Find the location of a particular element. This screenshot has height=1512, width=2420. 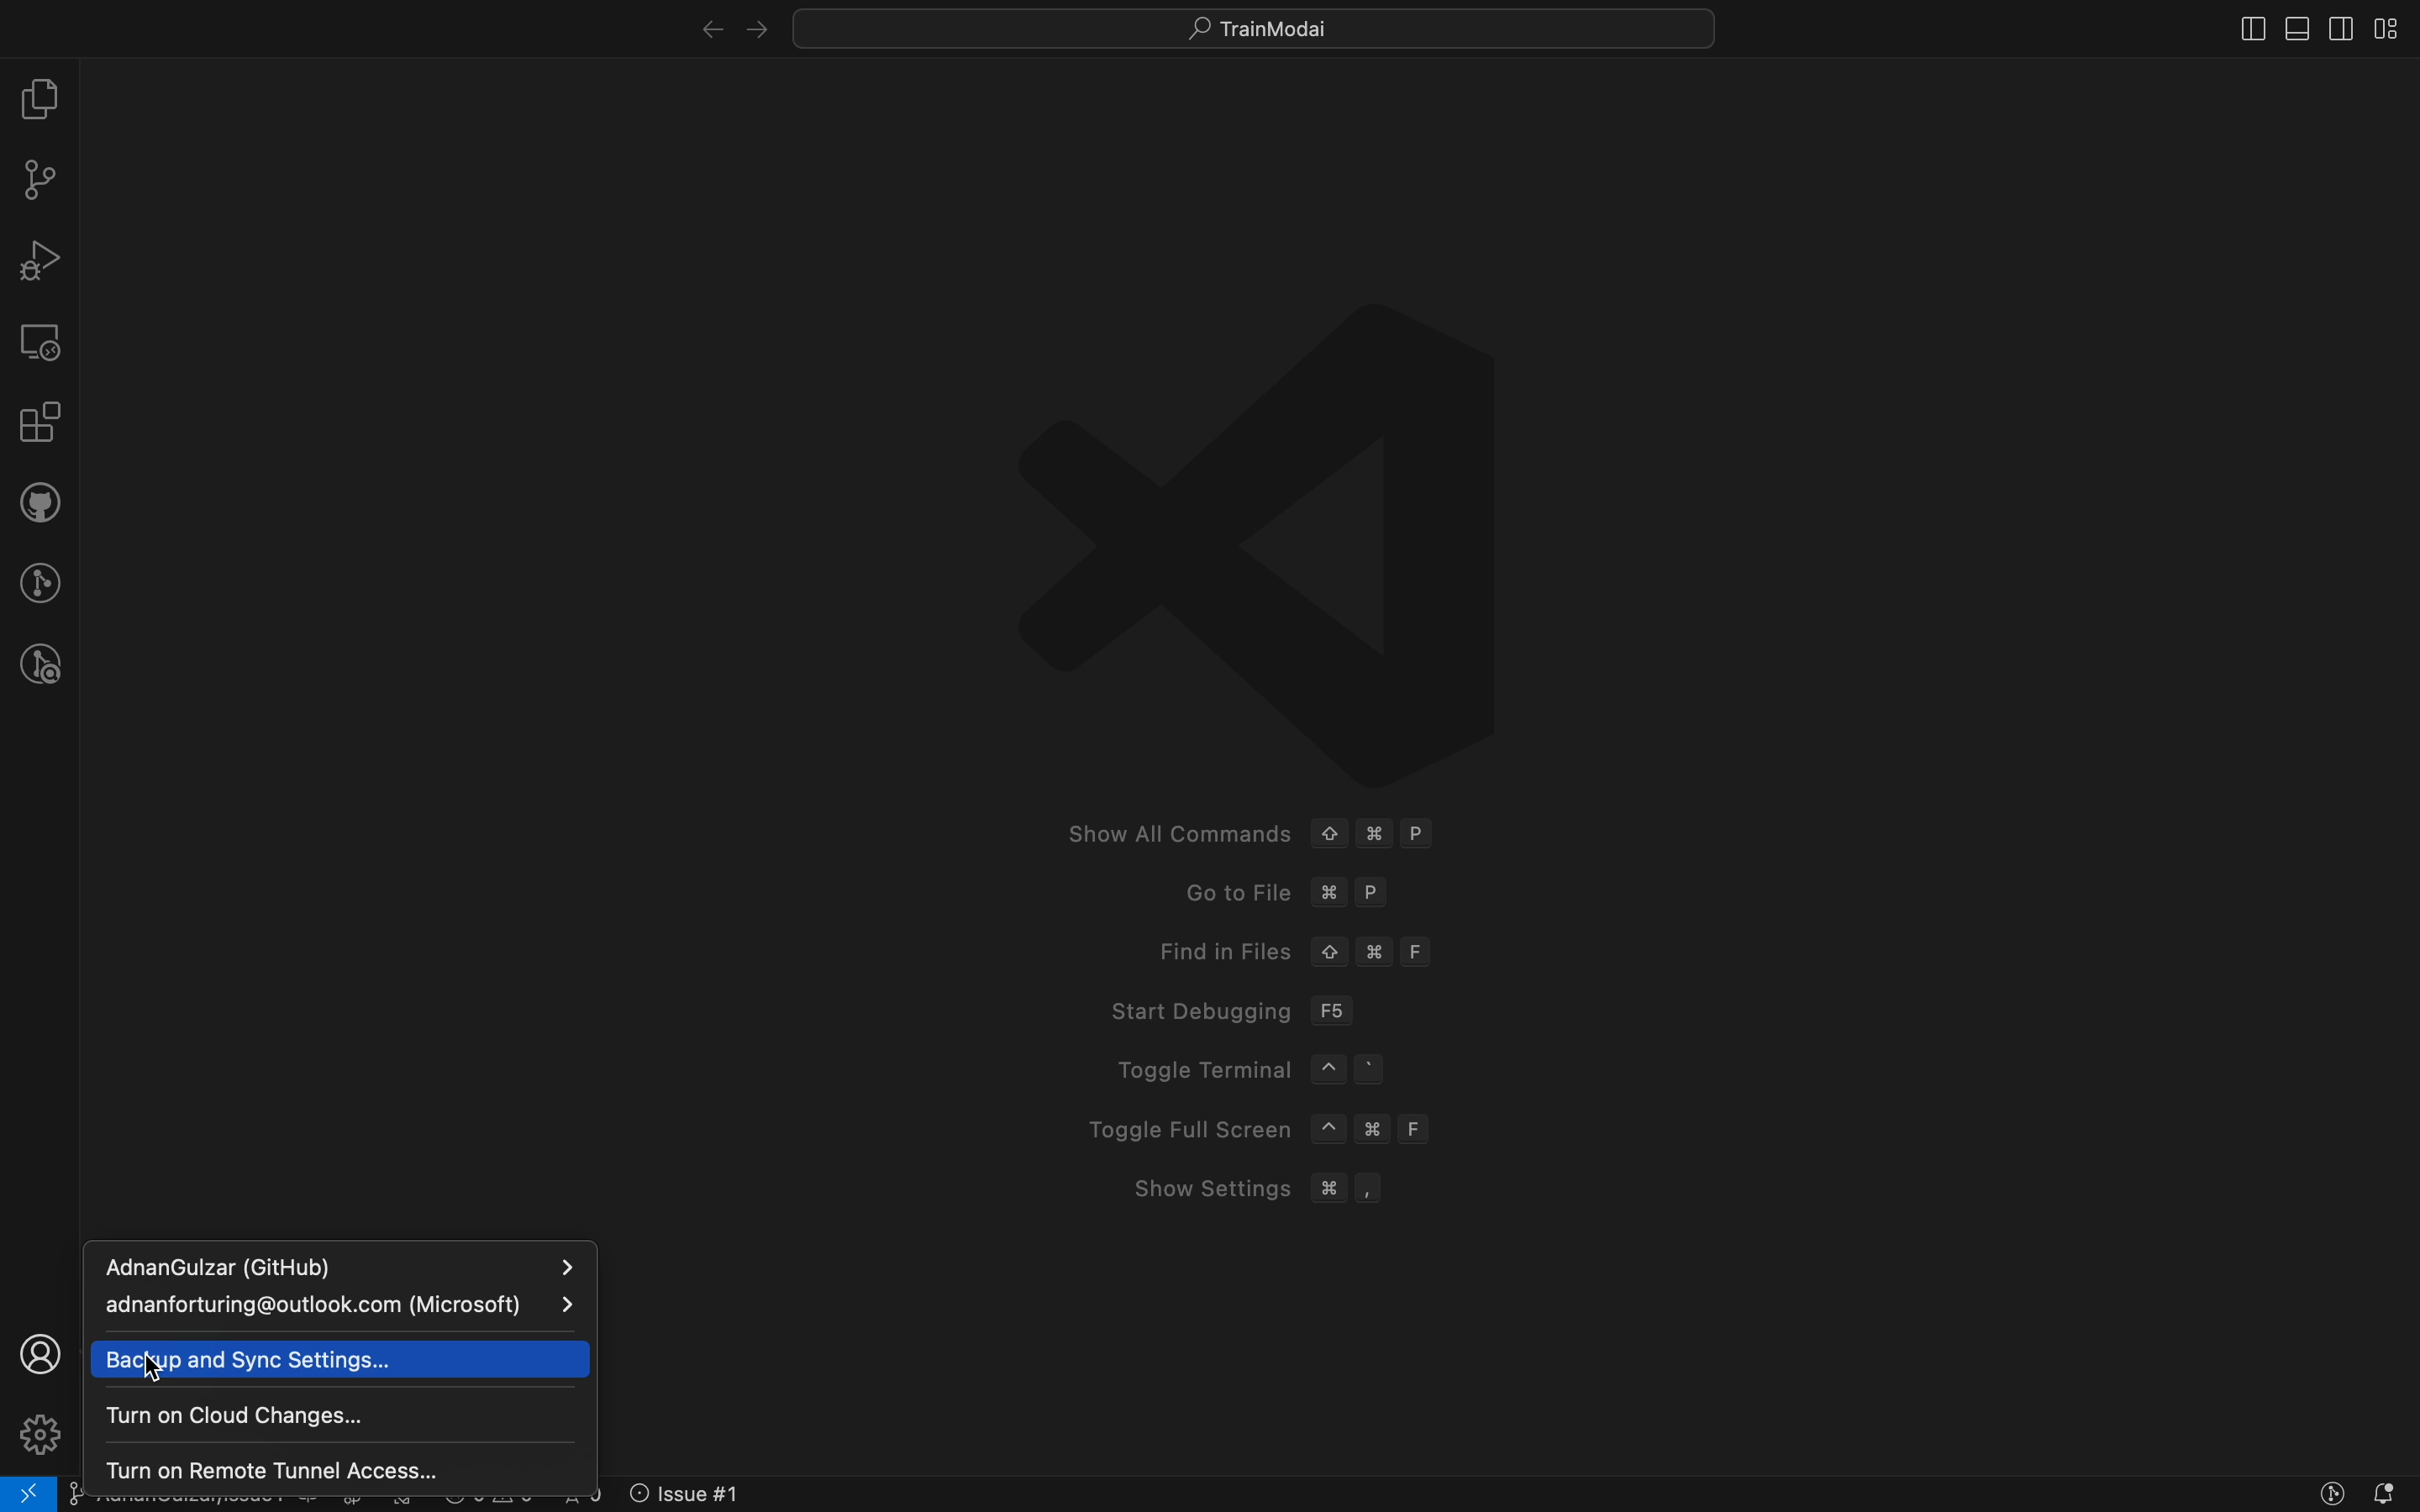

cursor is located at coordinates (176, 1360).